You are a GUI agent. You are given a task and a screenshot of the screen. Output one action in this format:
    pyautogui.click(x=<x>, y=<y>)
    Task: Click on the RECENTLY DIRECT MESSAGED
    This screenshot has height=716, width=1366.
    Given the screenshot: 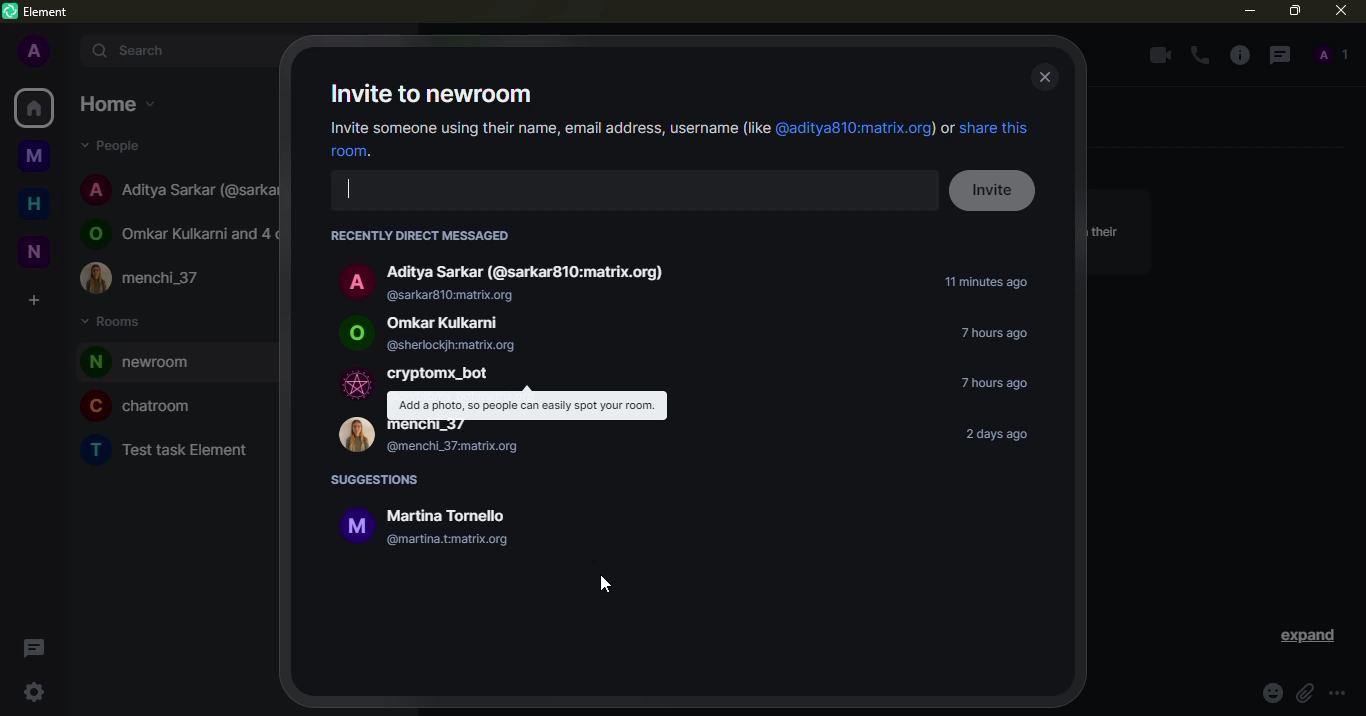 What is the action you would take?
    pyautogui.click(x=419, y=236)
    